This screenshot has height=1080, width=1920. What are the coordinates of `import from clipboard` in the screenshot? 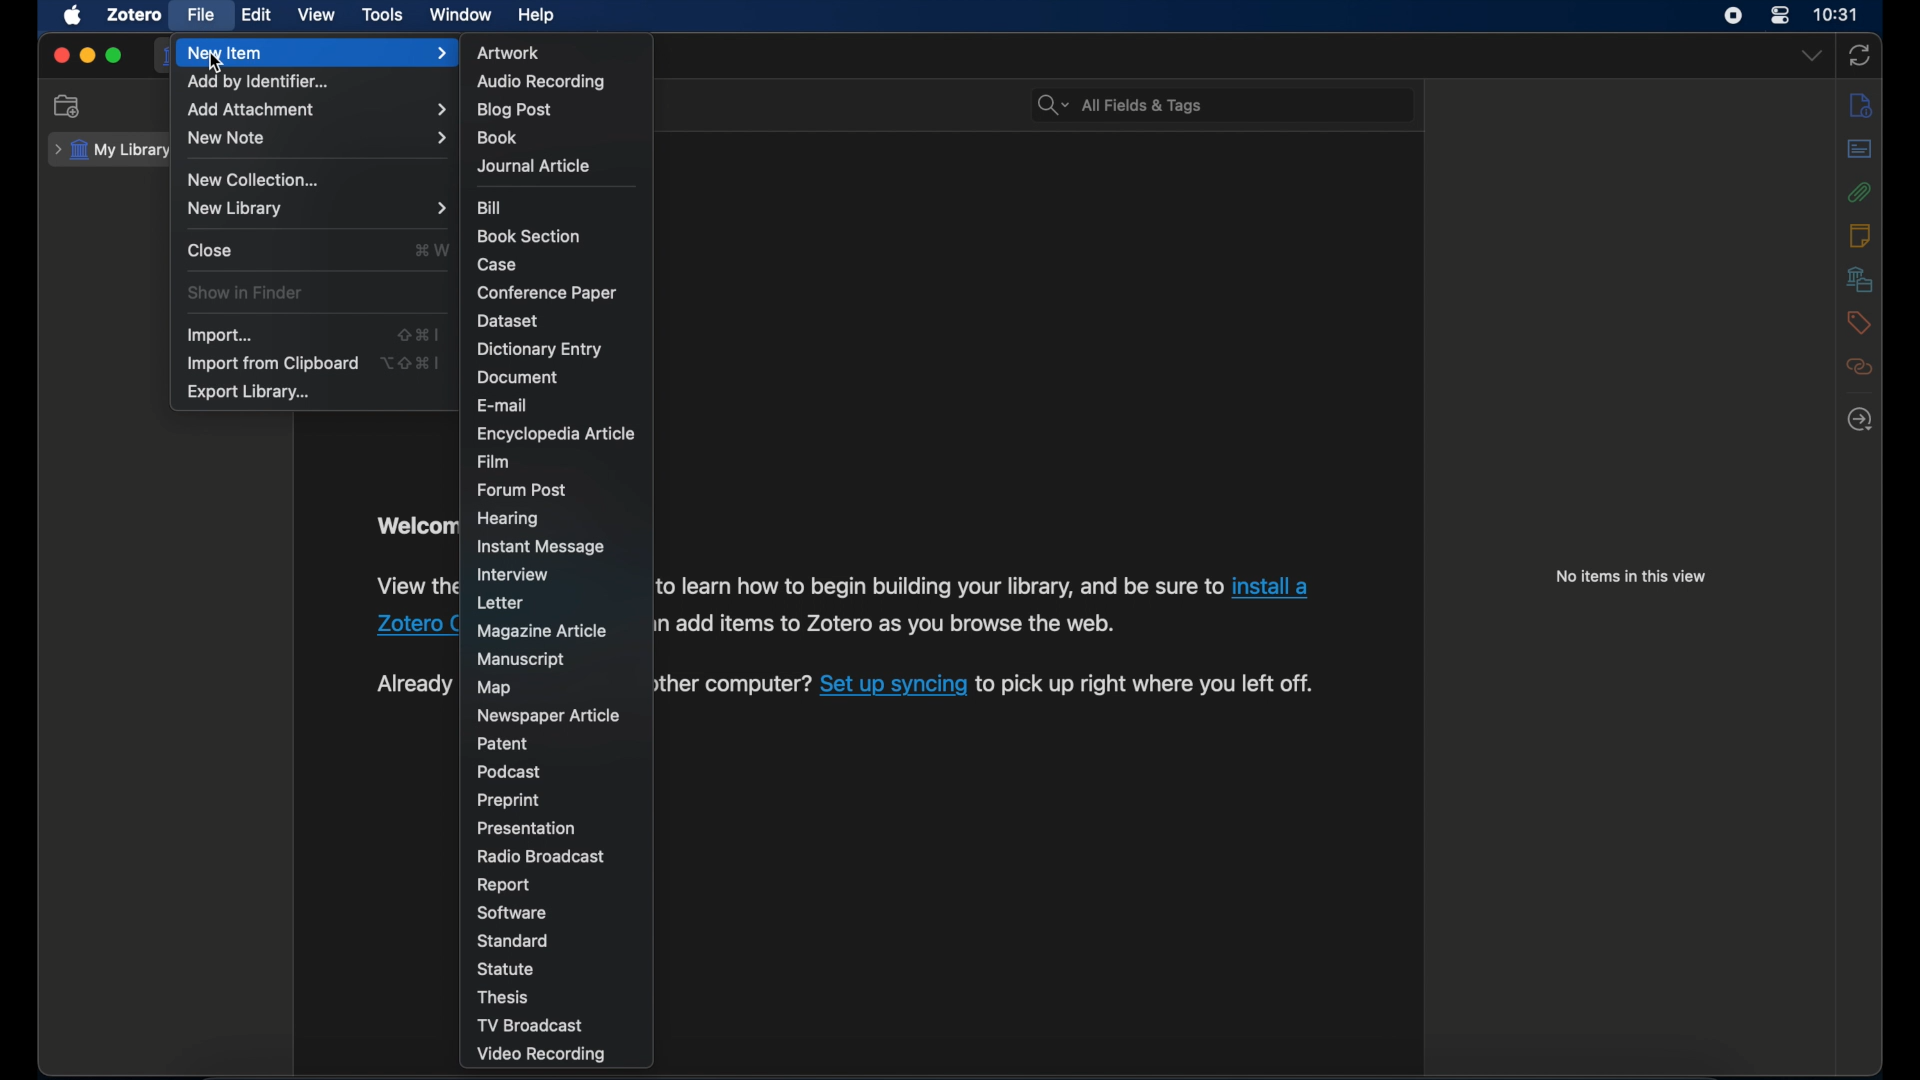 It's located at (270, 364).